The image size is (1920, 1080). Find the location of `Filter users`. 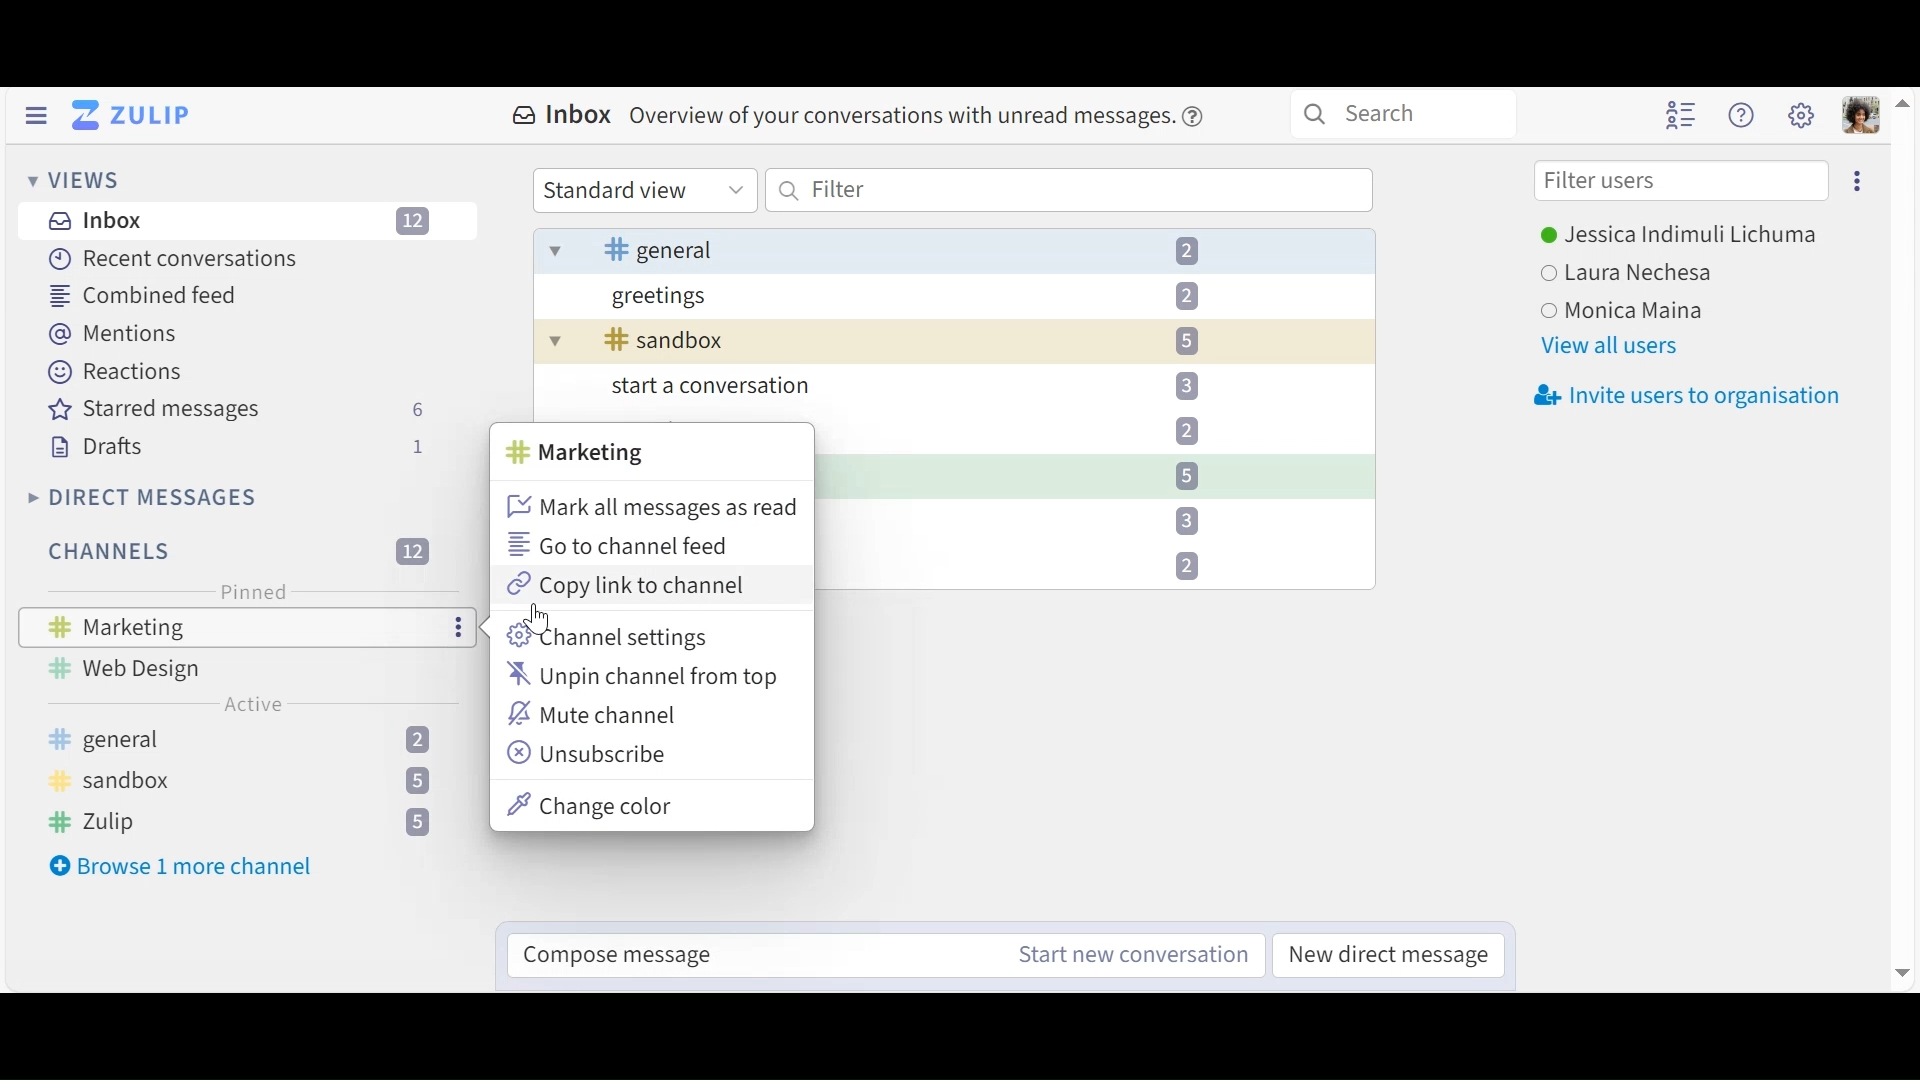

Filter users is located at coordinates (1681, 182).